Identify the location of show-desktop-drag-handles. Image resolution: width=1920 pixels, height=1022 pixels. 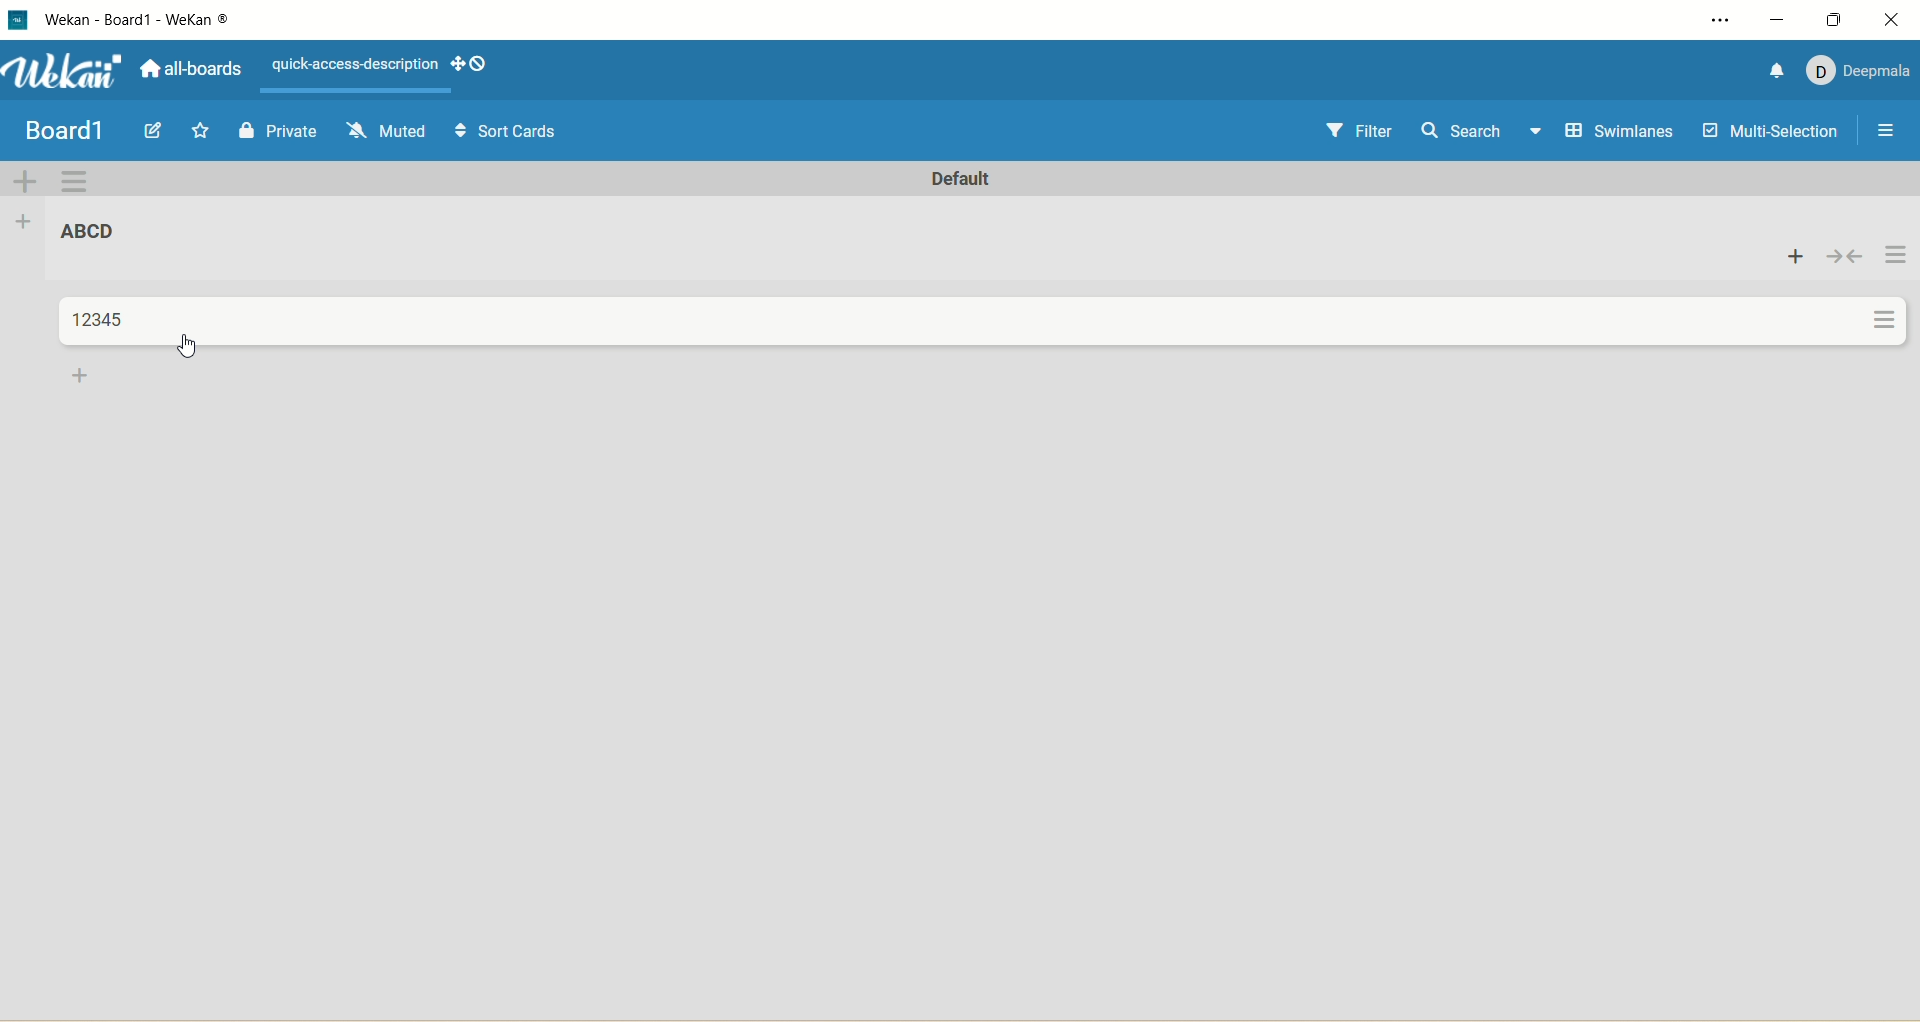
(482, 64).